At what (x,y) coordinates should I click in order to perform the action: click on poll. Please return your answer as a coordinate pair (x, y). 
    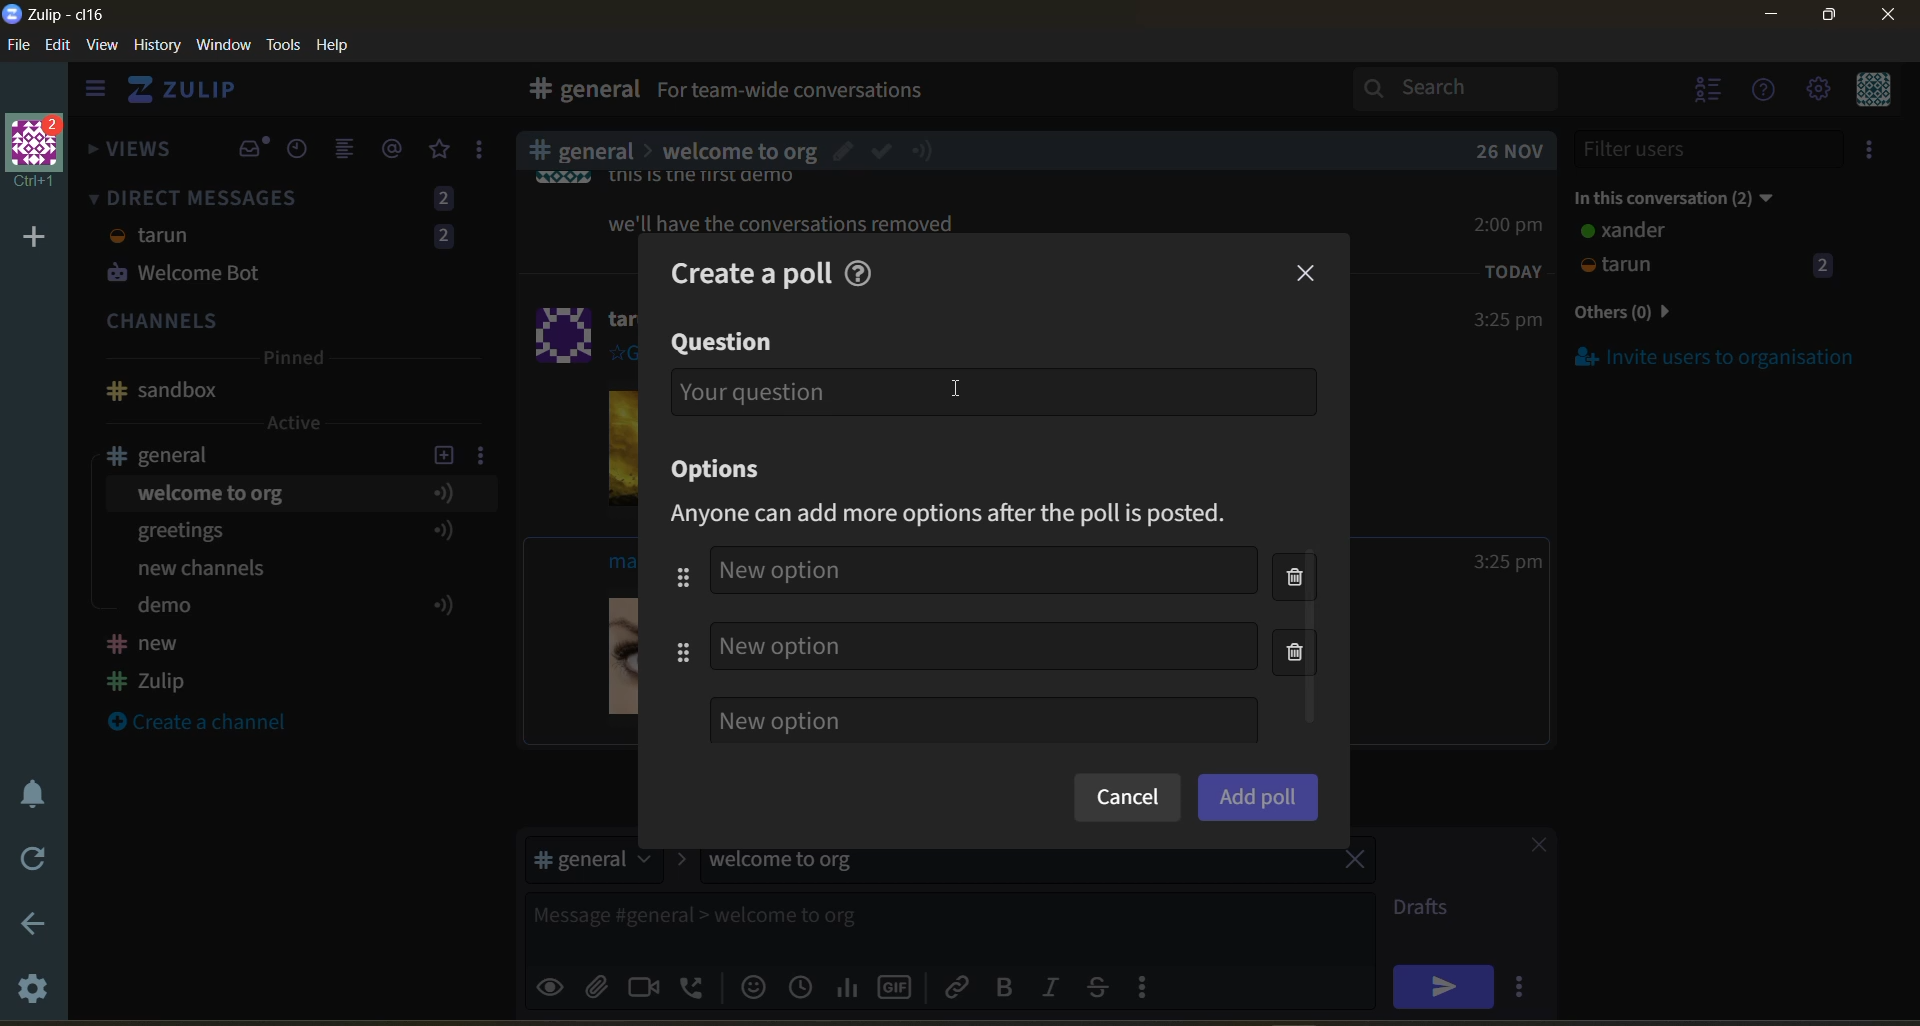
    Looking at the image, I should click on (849, 986).